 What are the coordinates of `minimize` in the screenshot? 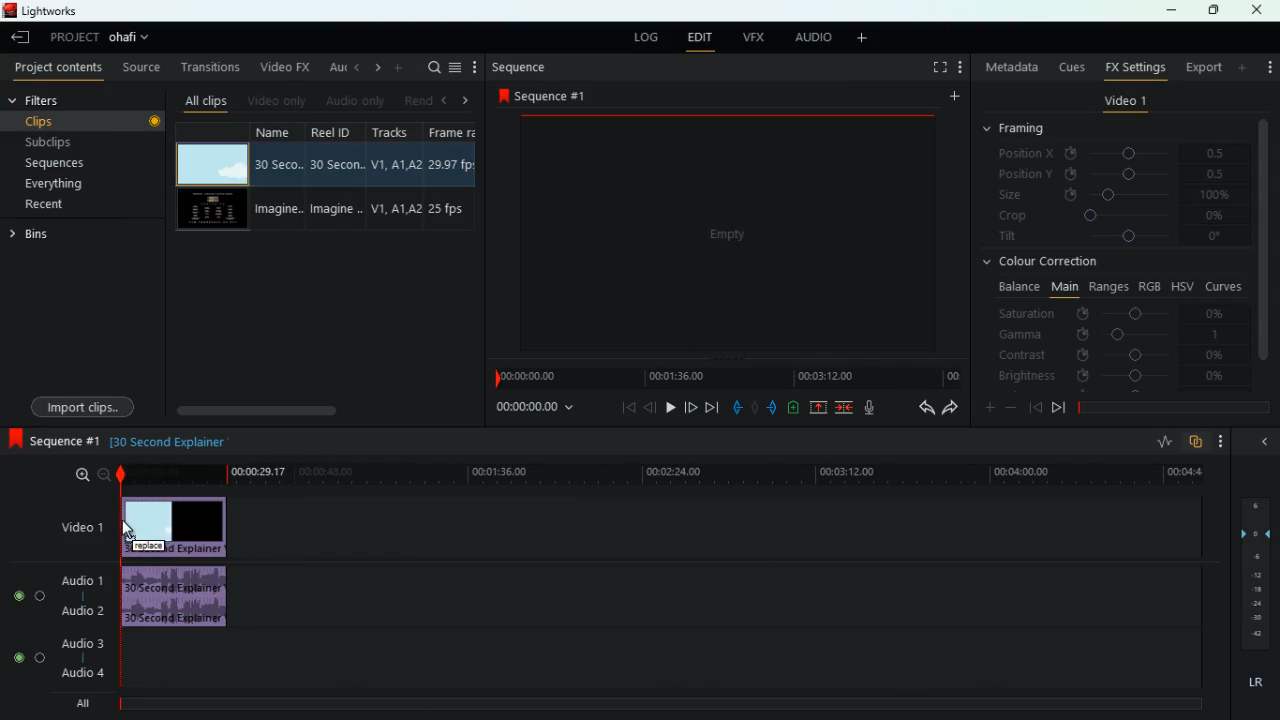 It's located at (1171, 12).